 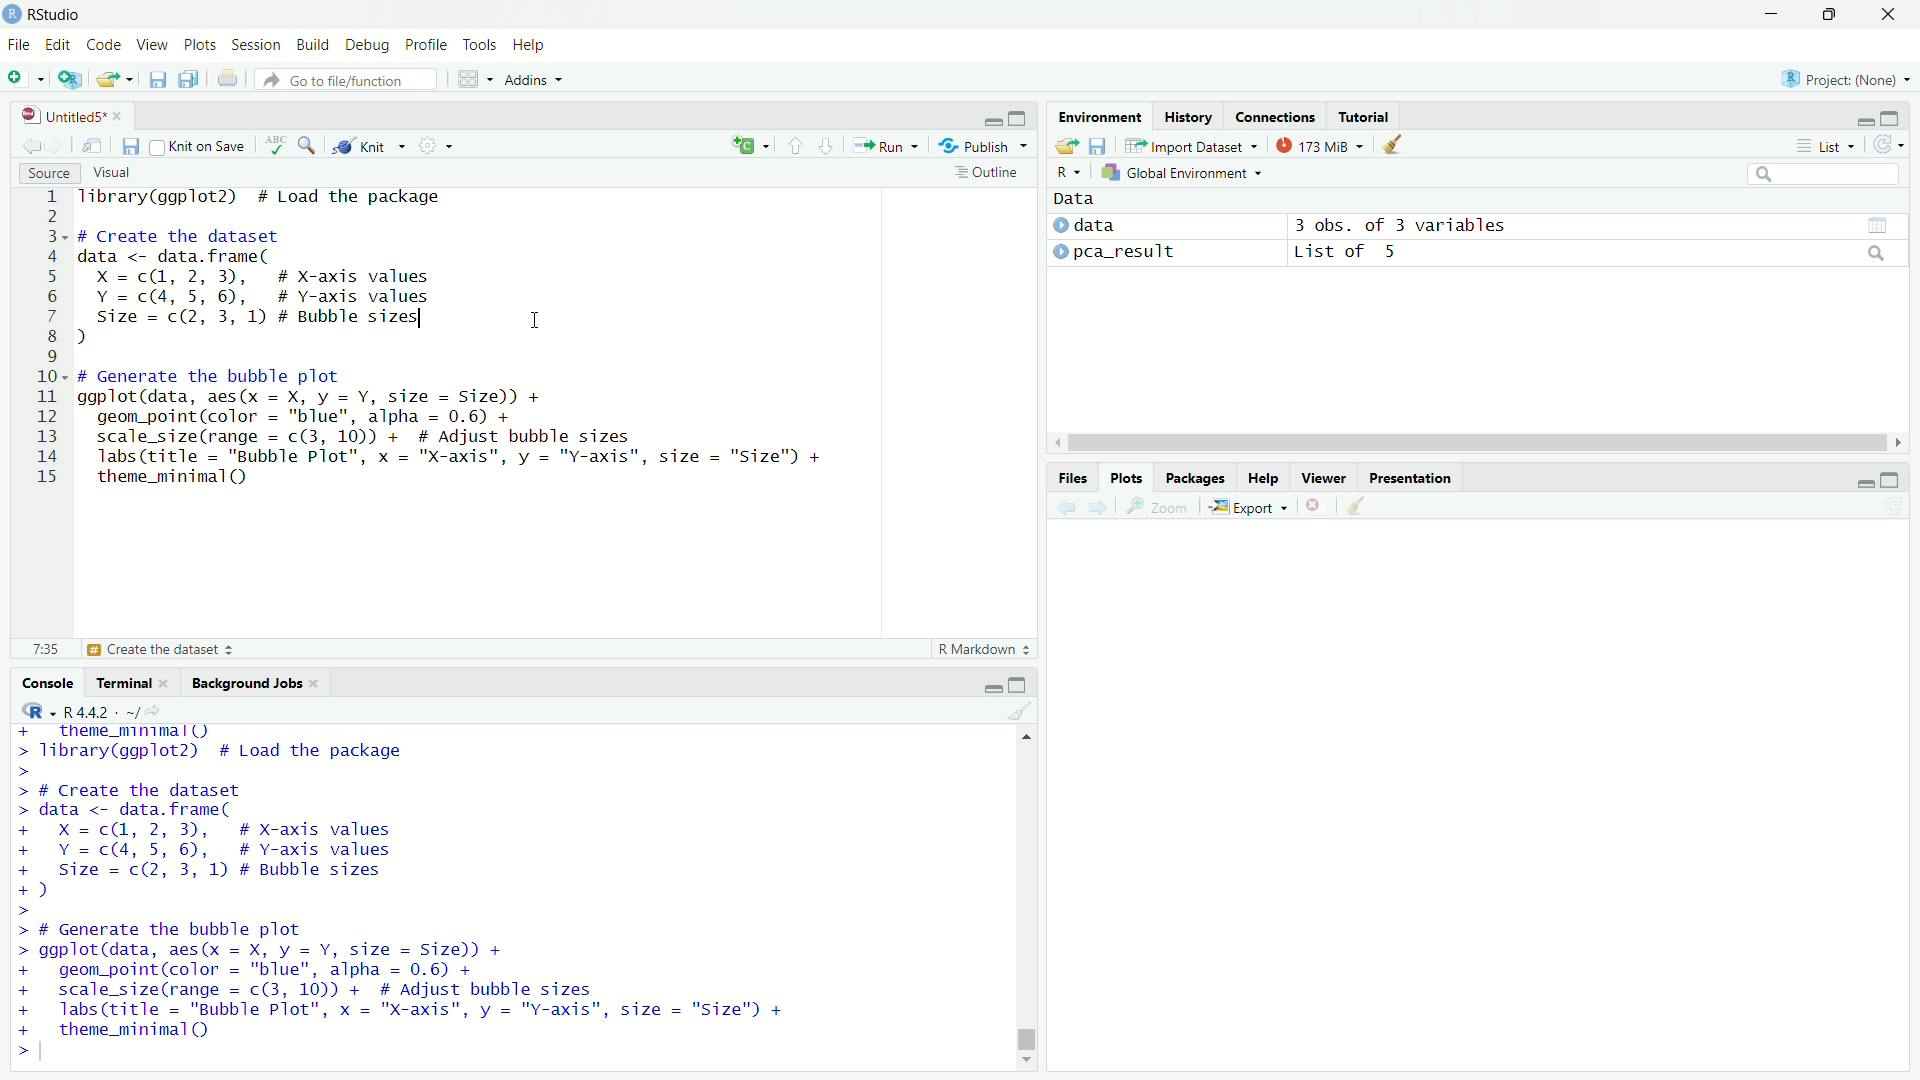 What do you see at coordinates (1249, 508) in the screenshot?
I see `export` at bounding box center [1249, 508].